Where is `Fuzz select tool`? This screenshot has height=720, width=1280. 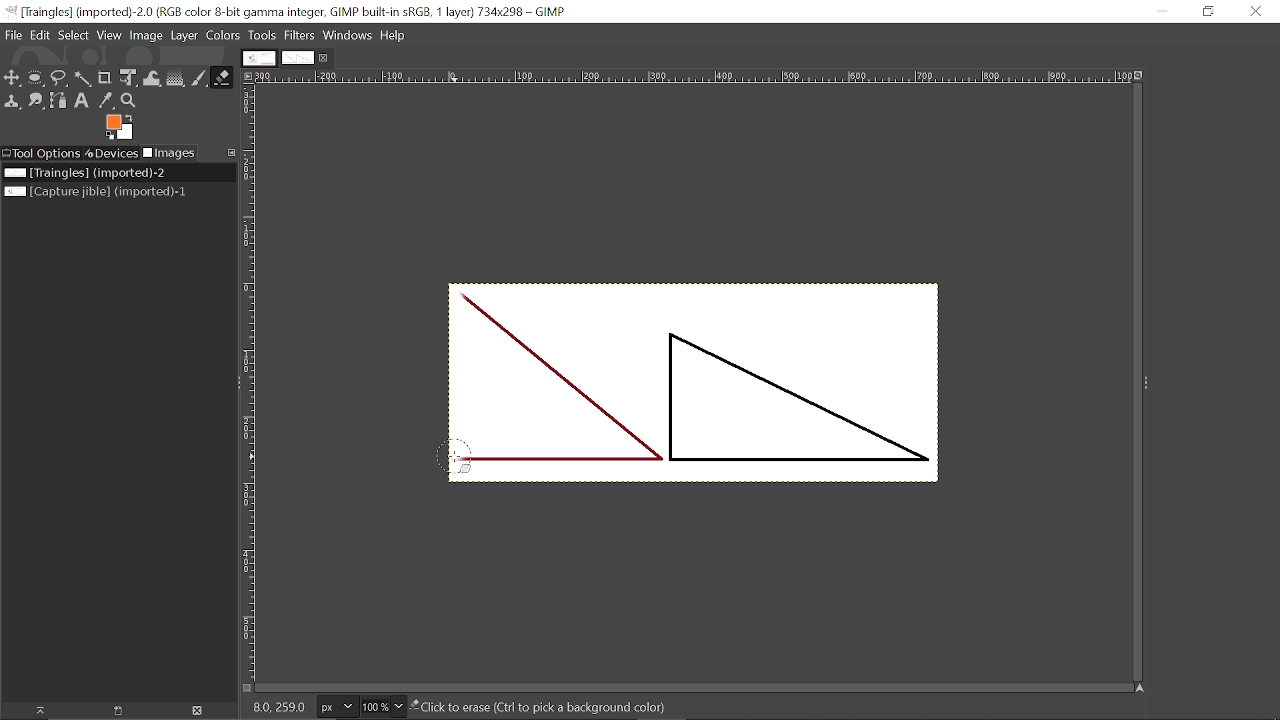
Fuzz select tool is located at coordinates (81, 79).